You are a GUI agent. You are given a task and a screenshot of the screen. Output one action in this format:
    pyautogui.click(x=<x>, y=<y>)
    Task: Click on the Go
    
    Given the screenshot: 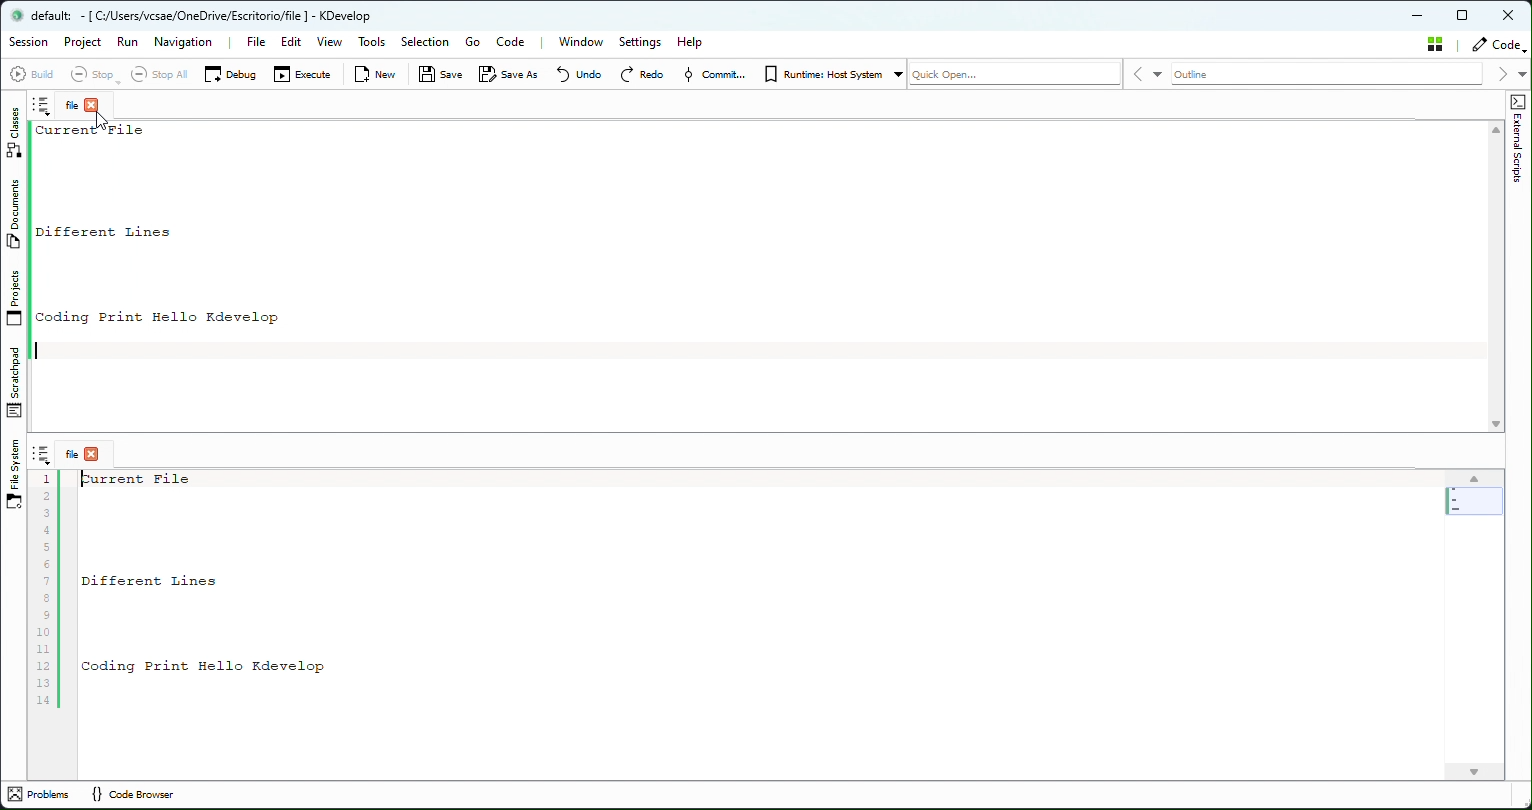 What is the action you would take?
    pyautogui.click(x=475, y=43)
    